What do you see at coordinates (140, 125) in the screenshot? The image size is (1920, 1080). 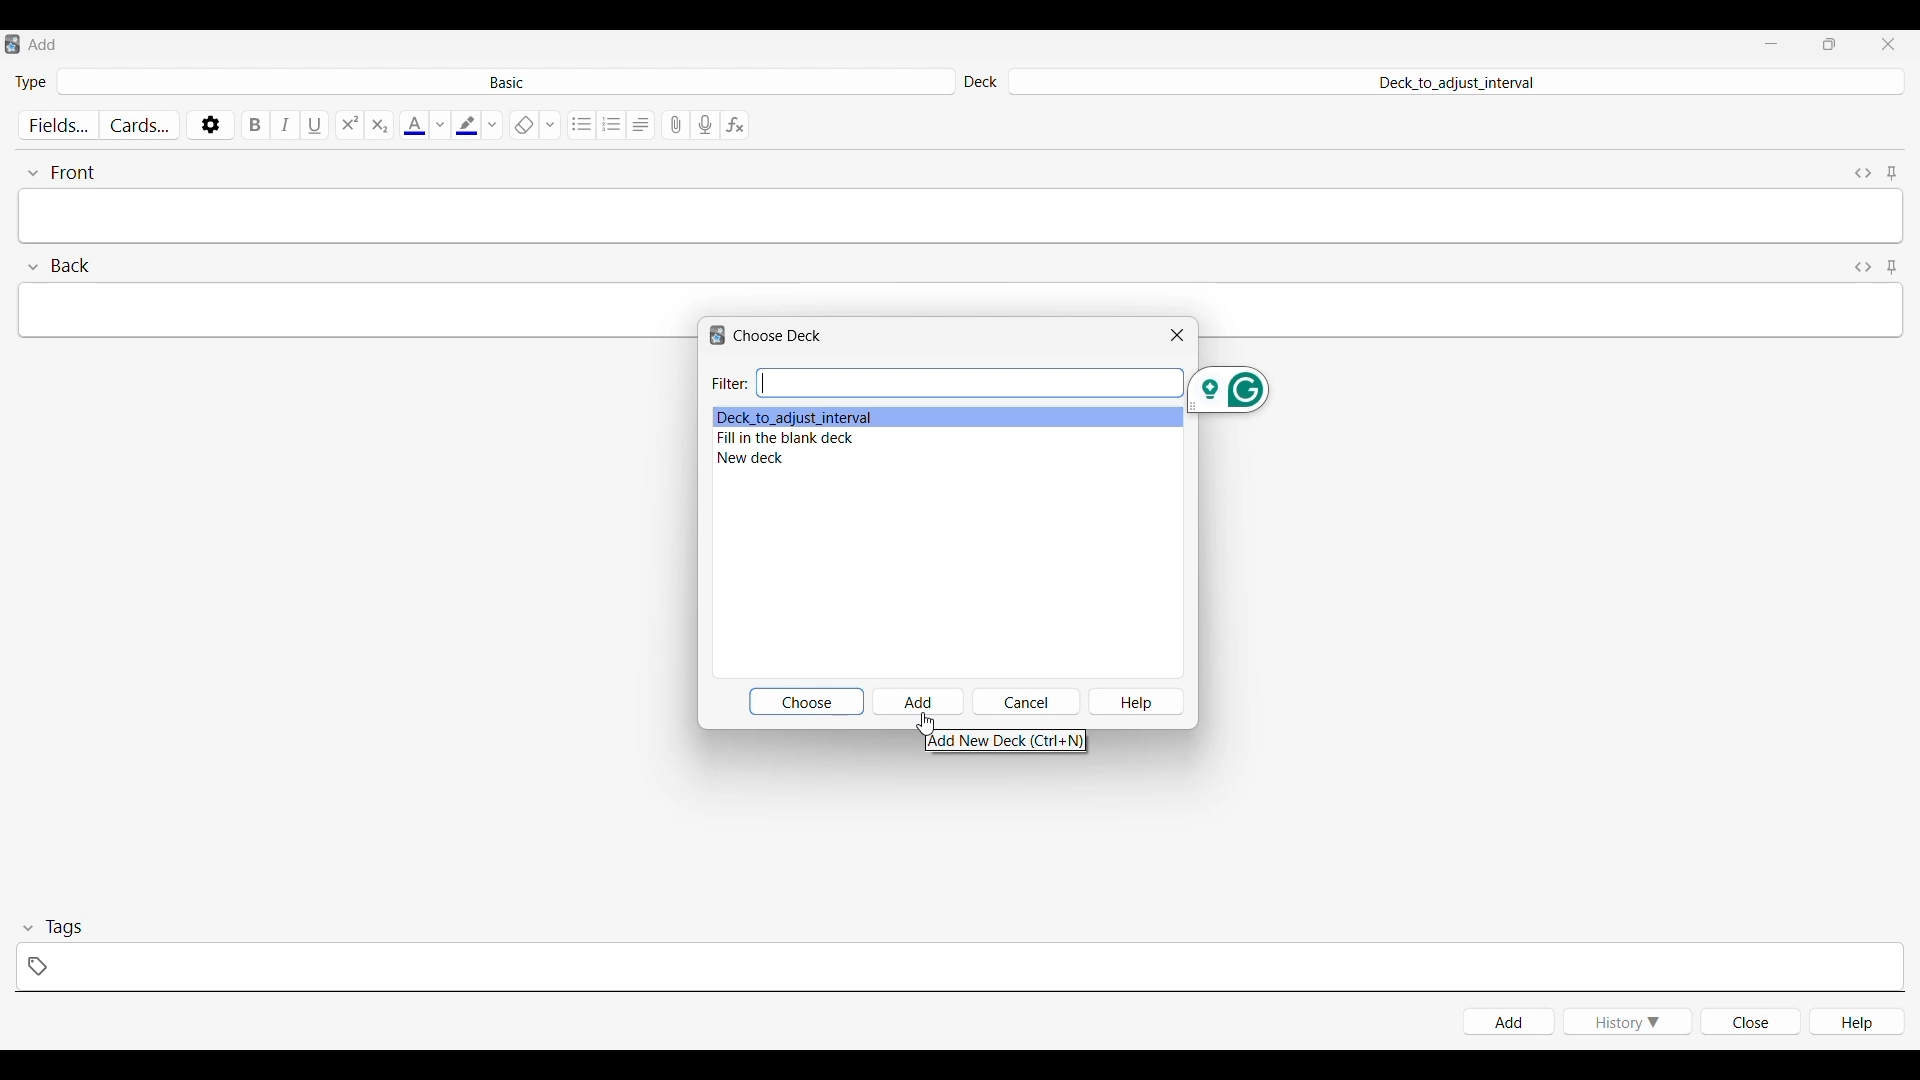 I see `Customize cards` at bounding box center [140, 125].